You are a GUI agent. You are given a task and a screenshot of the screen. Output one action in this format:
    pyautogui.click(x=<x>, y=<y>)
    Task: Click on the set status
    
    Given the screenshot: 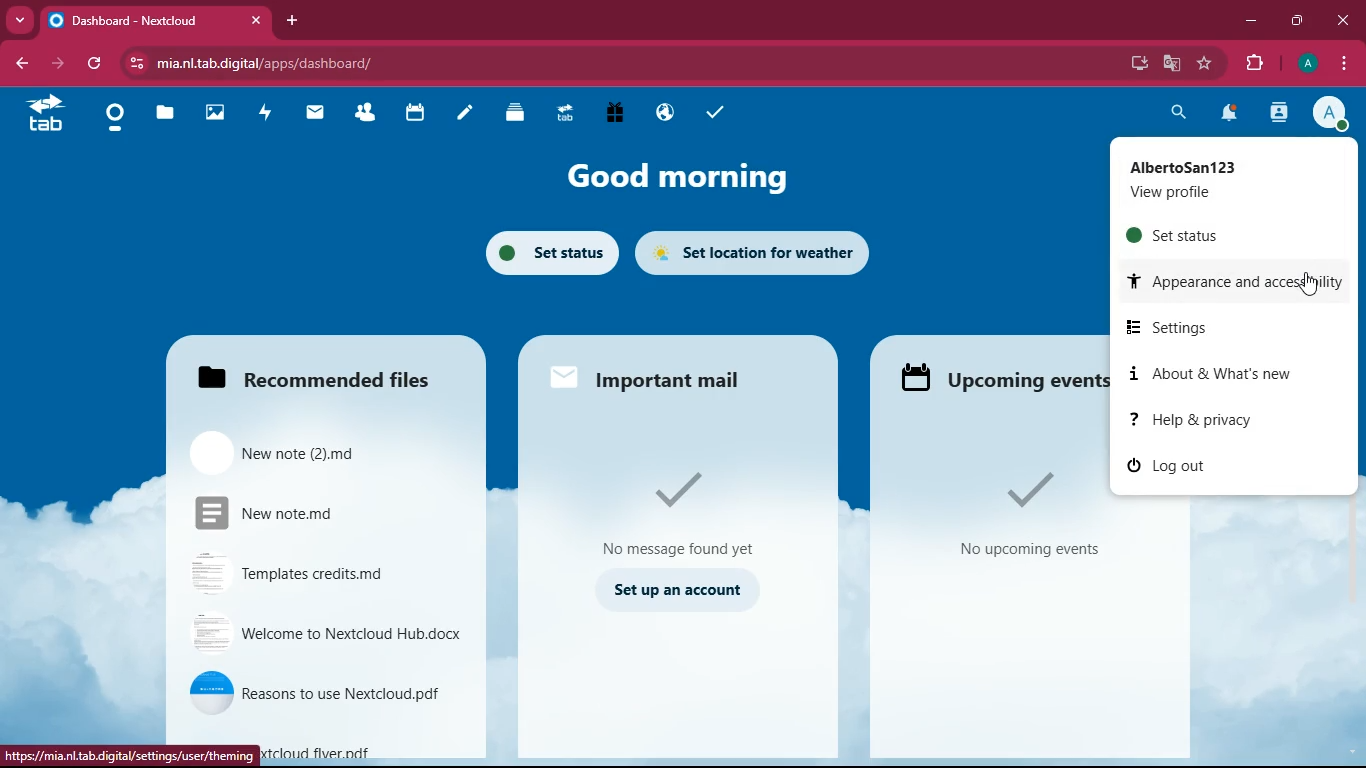 What is the action you would take?
    pyautogui.click(x=1227, y=235)
    